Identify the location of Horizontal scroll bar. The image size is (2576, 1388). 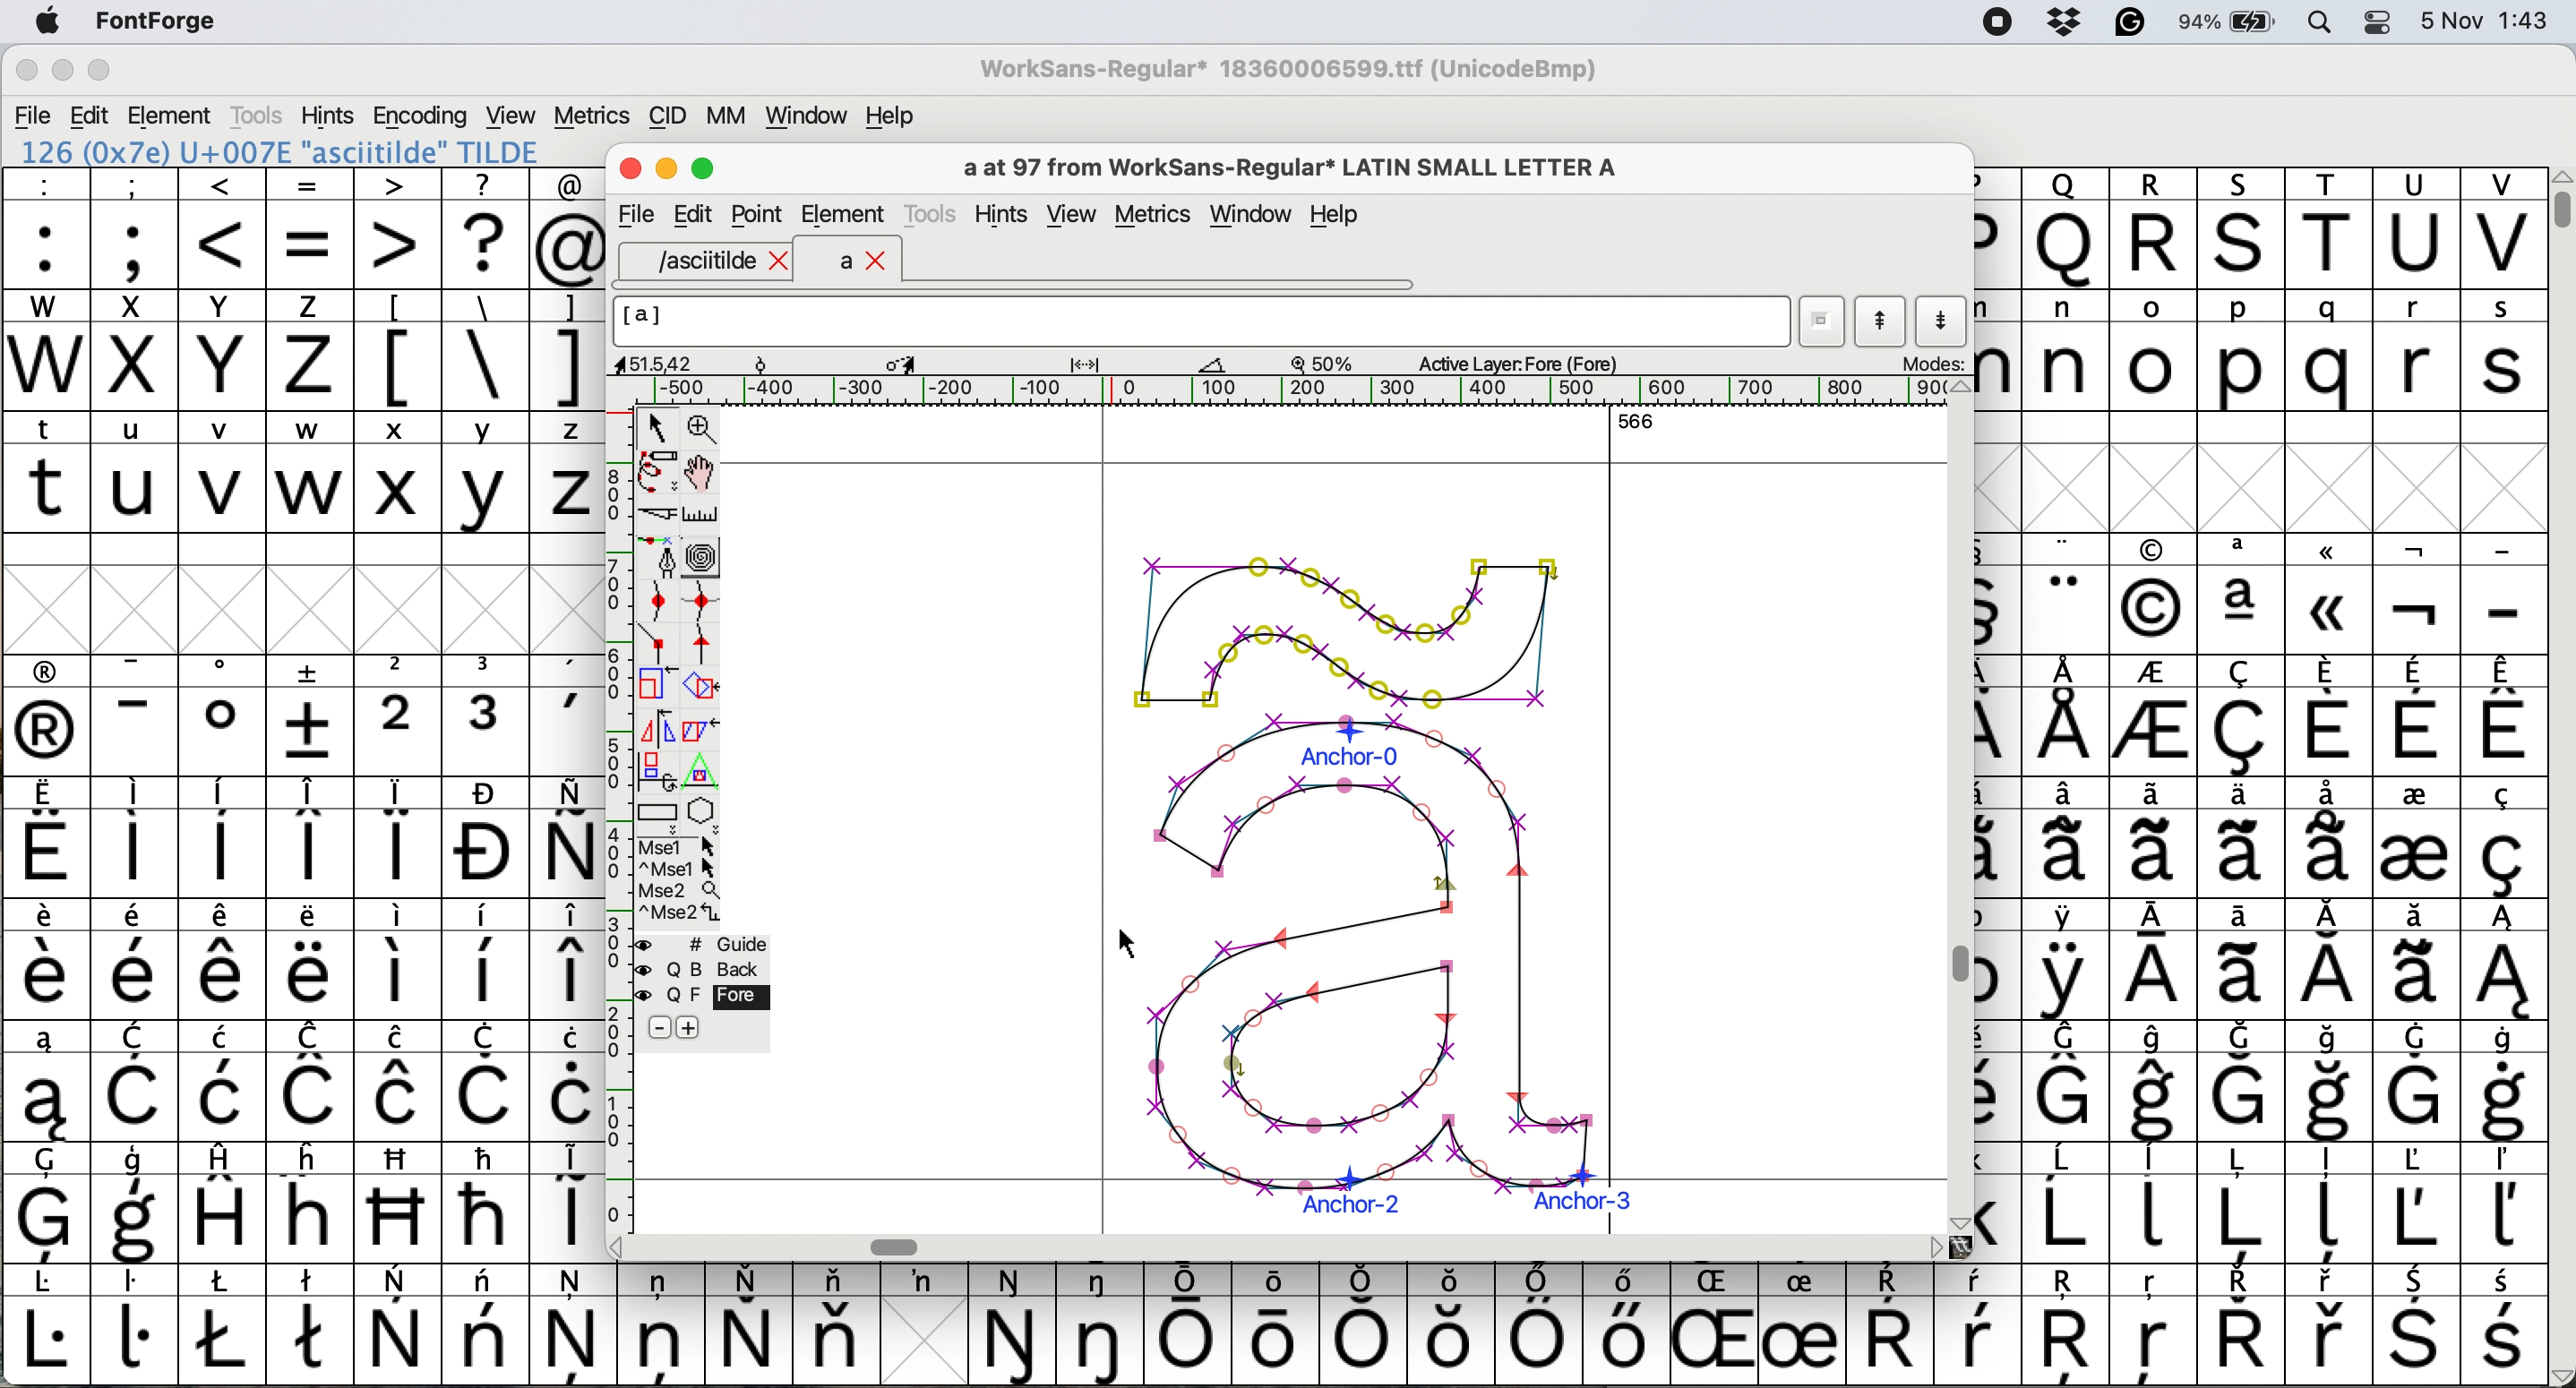
(901, 1246).